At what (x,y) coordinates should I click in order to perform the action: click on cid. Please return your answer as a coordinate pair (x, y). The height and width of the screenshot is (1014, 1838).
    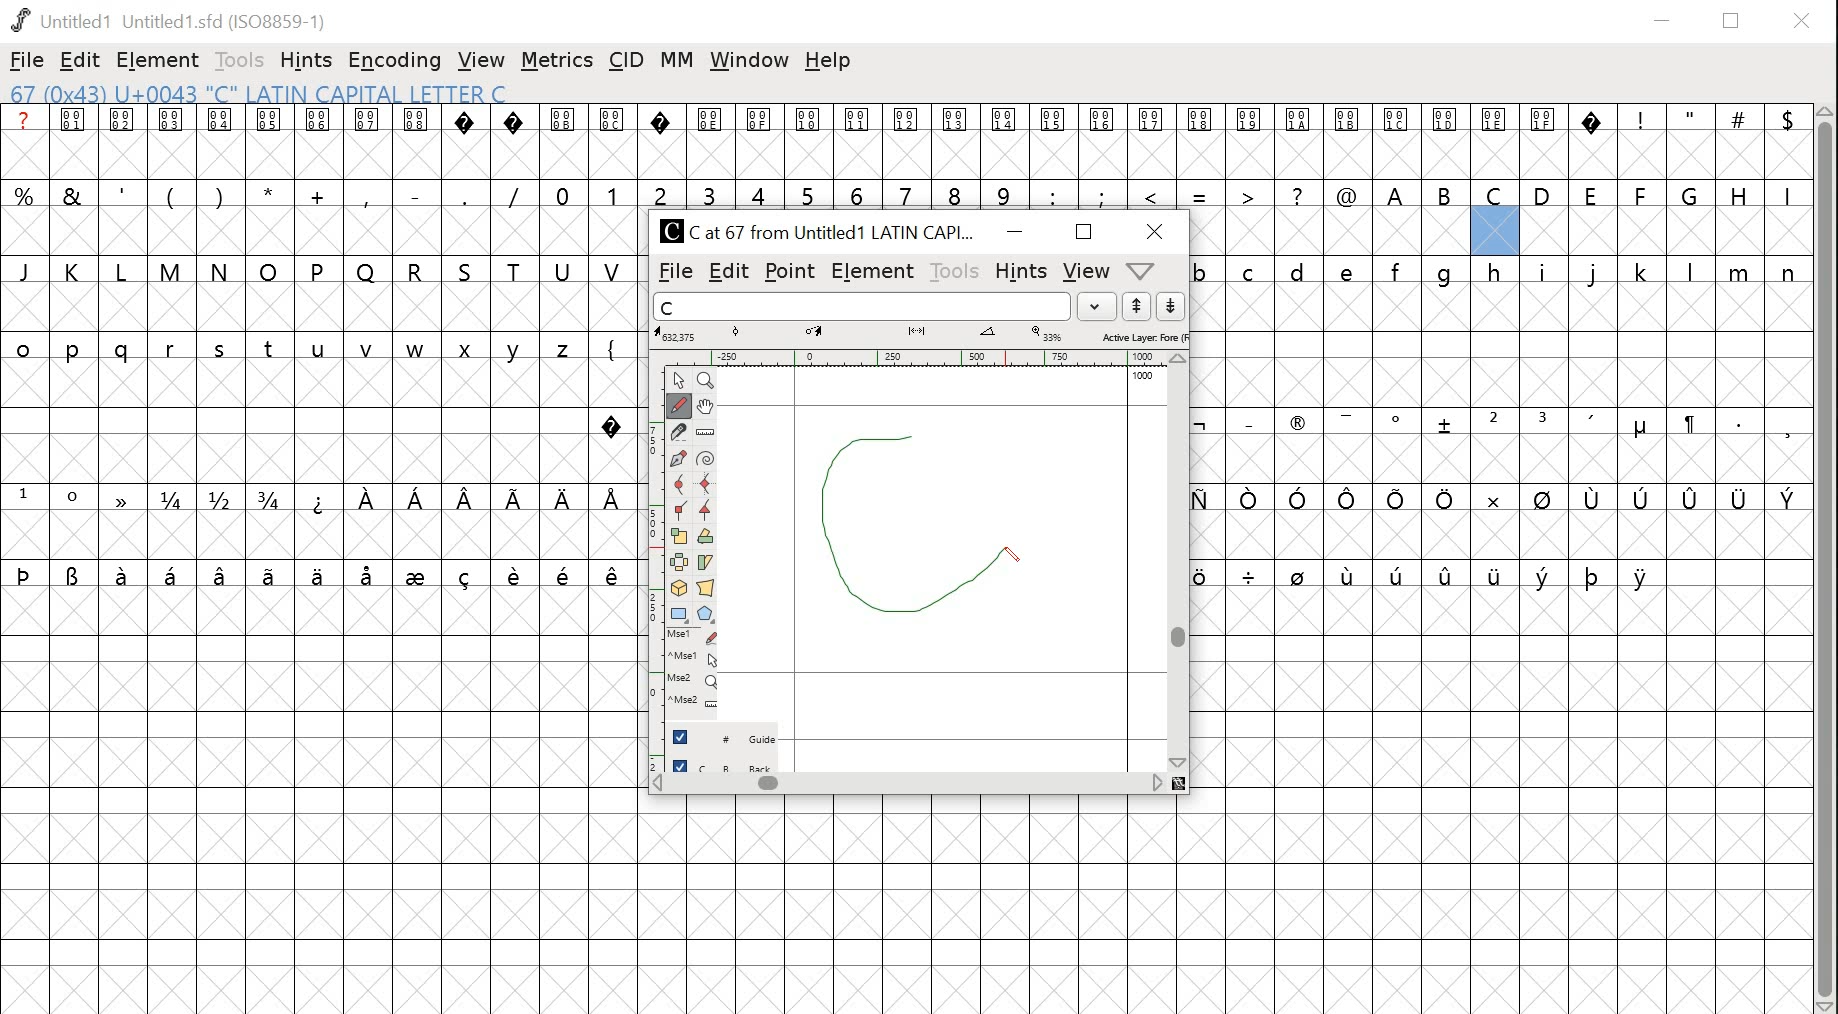
    Looking at the image, I should click on (625, 58).